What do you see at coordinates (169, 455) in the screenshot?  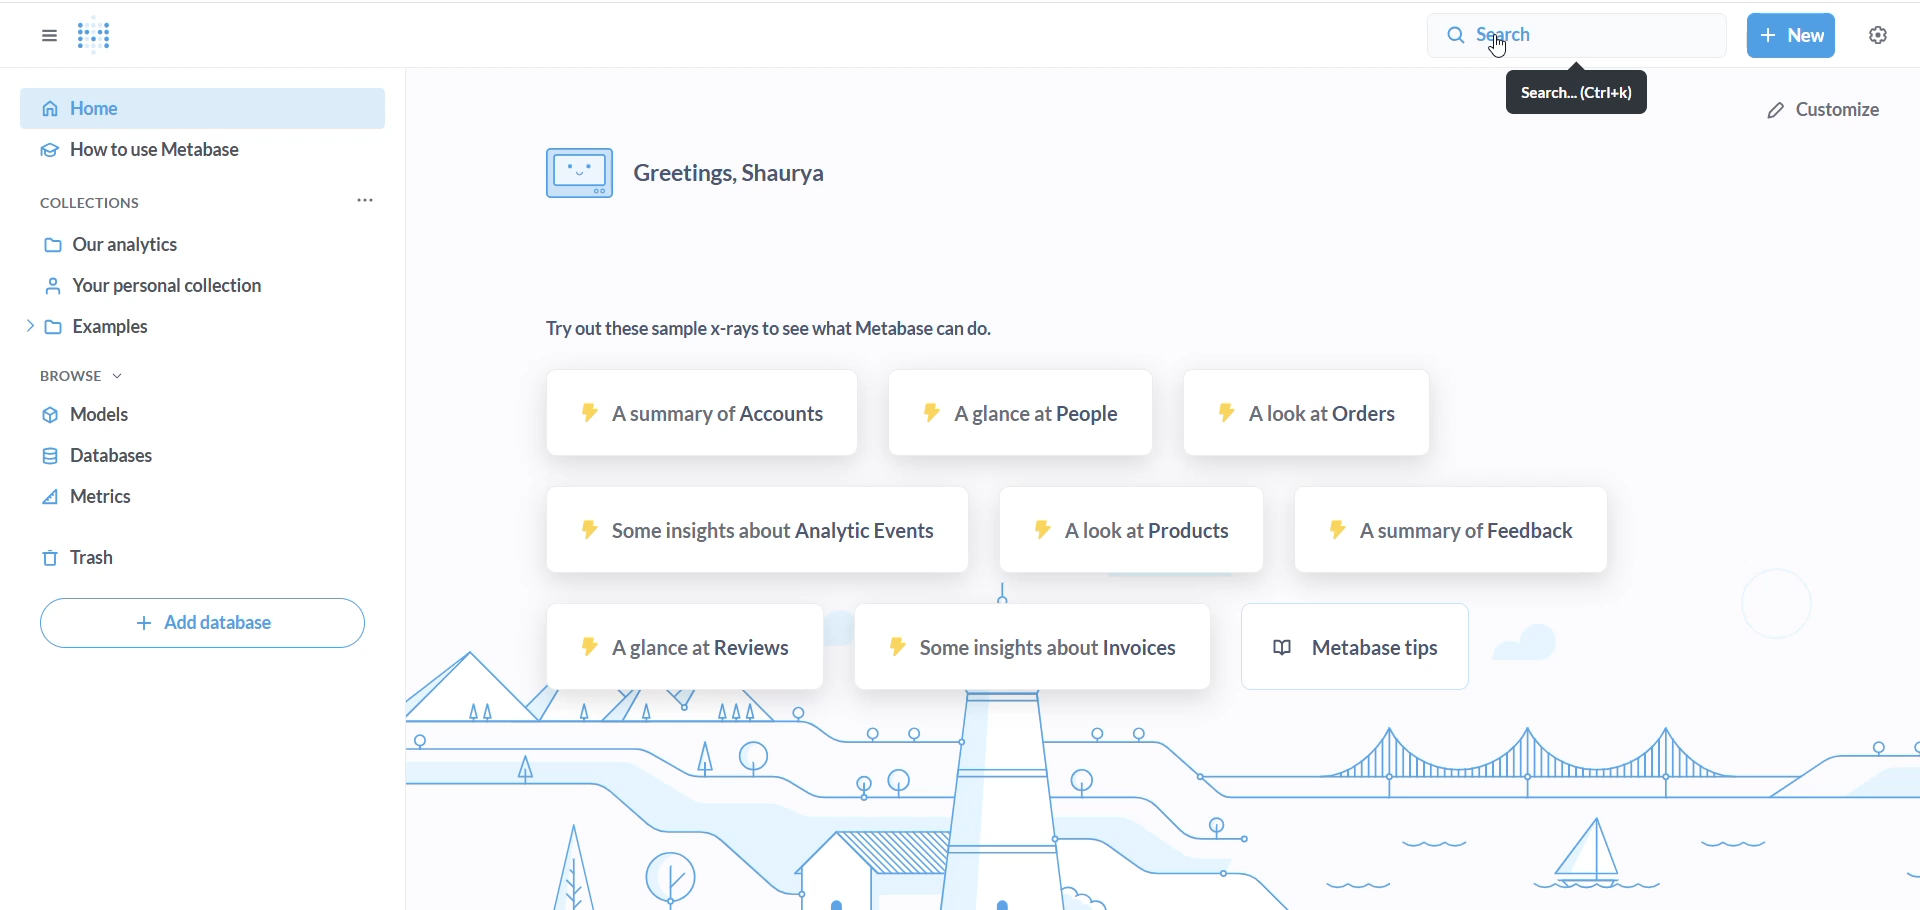 I see `databases` at bounding box center [169, 455].